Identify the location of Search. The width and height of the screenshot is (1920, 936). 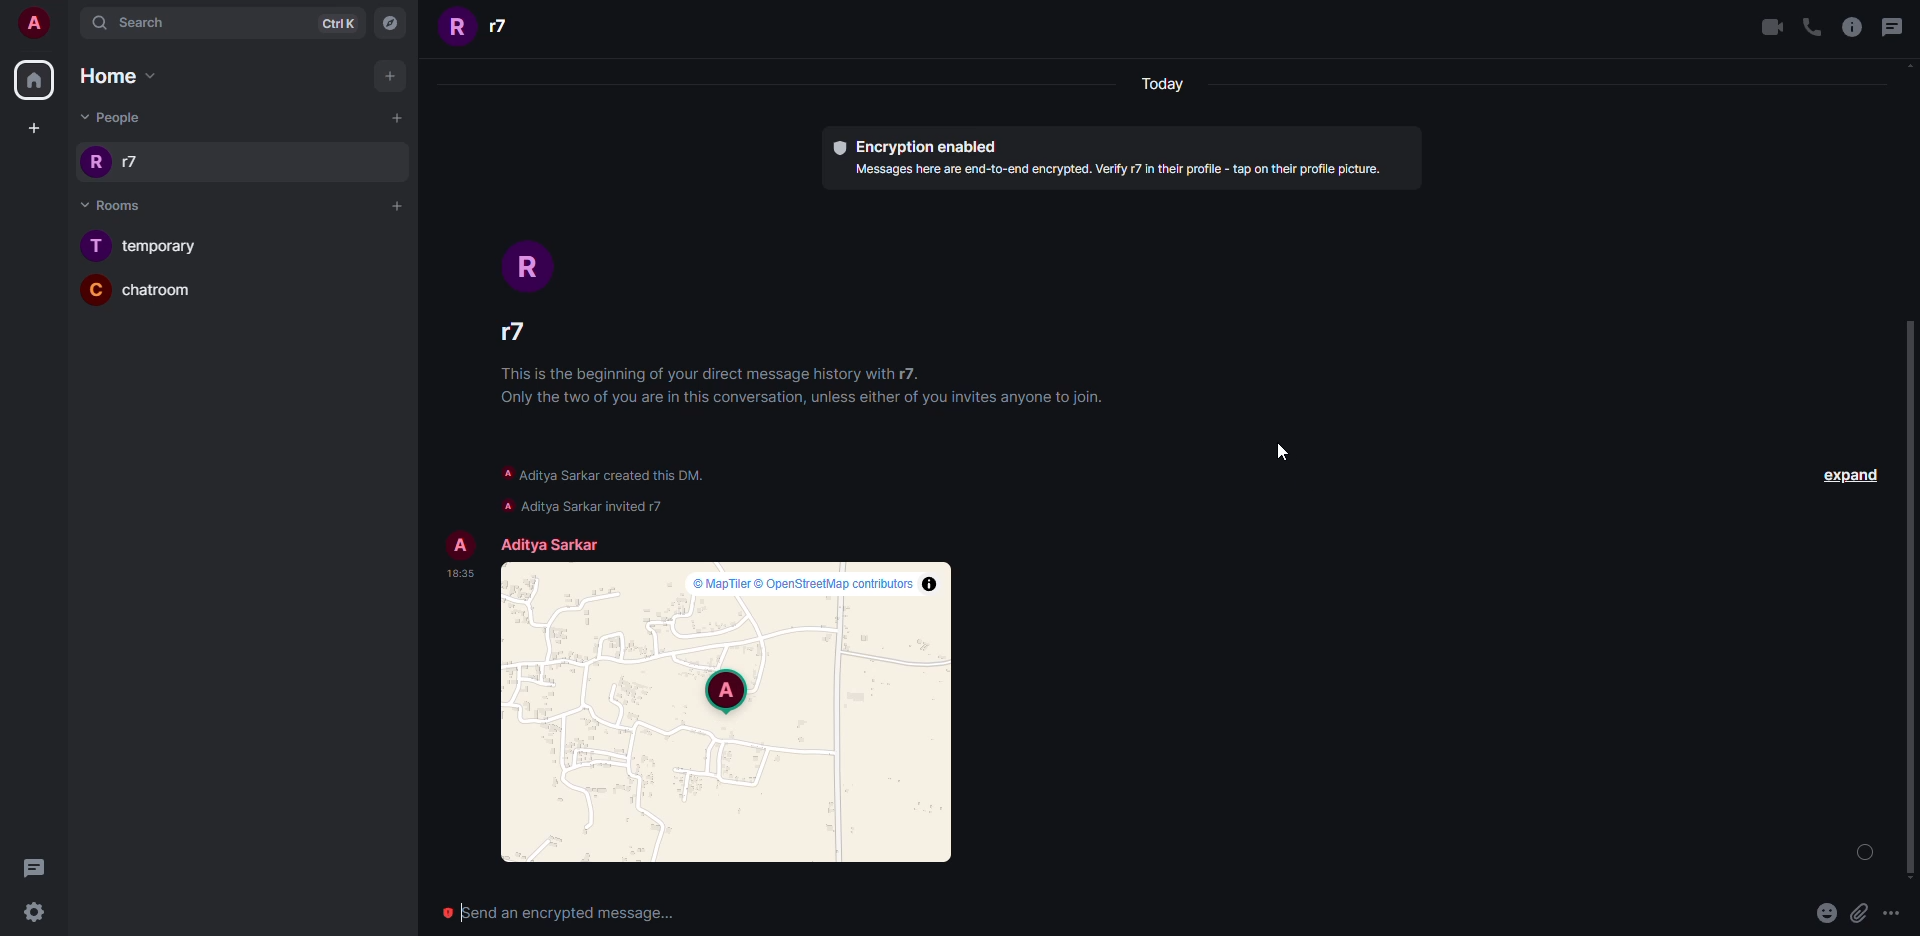
(187, 23).